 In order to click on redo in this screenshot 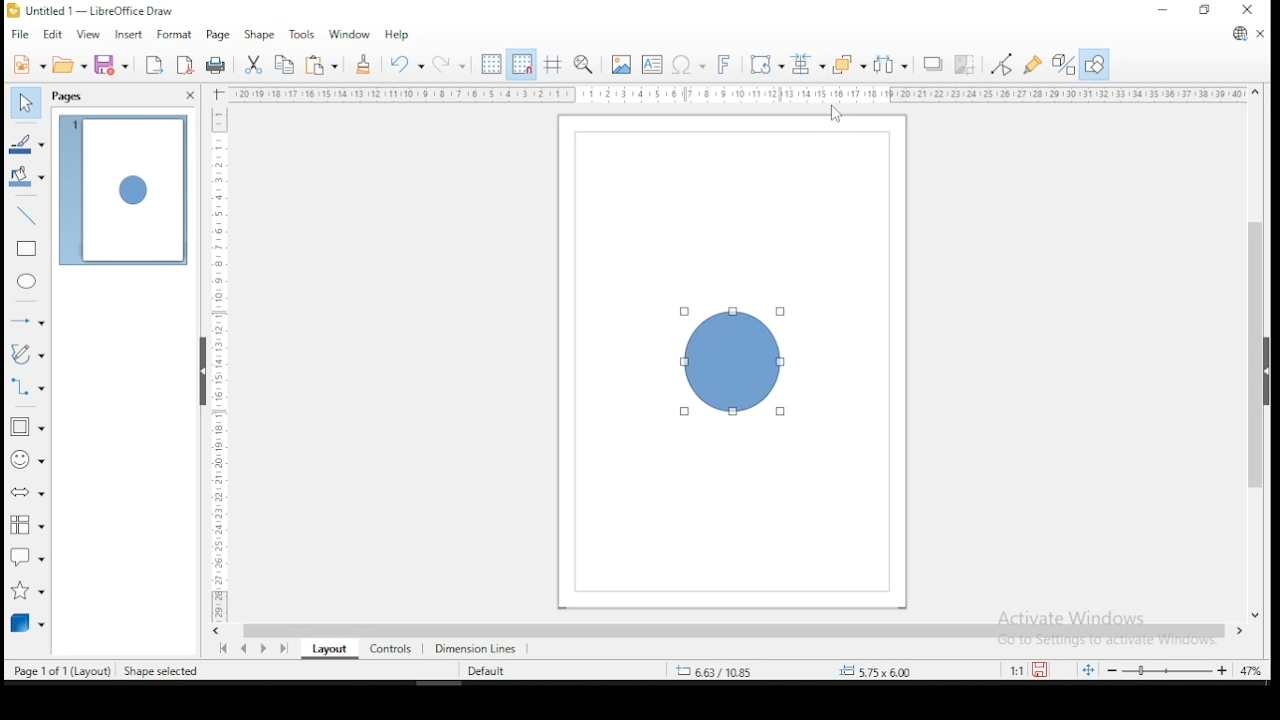, I will do `click(448, 63)`.